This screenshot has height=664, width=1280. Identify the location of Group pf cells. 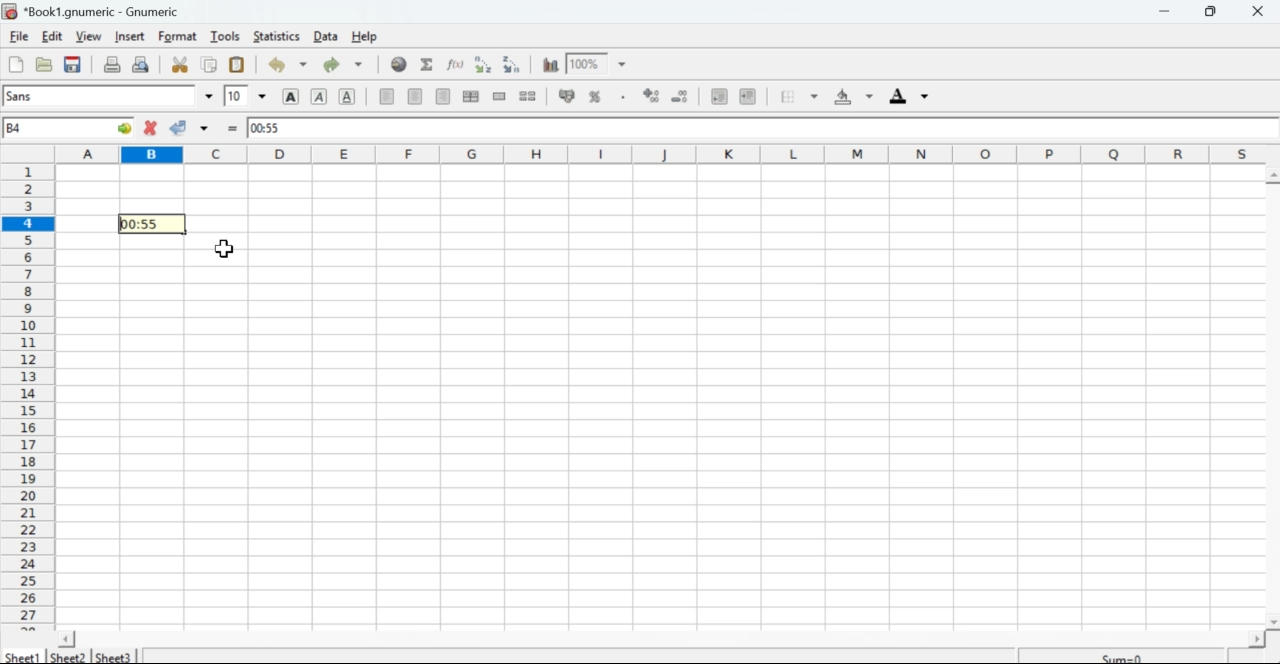
(472, 97).